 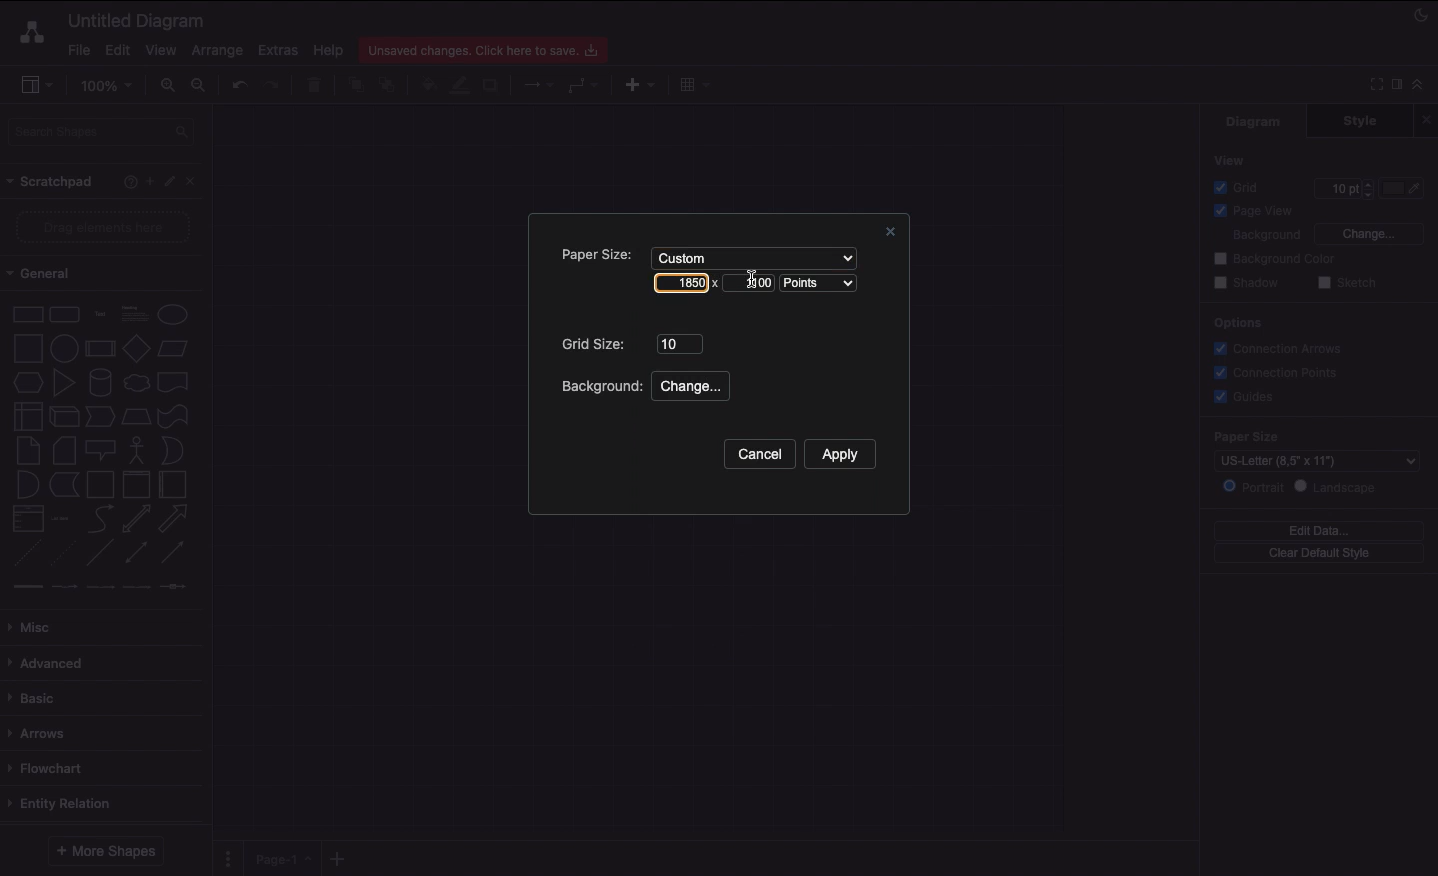 What do you see at coordinates (100, 484) in the screenshot?
I see `Container` at bounding box center [100, 484].